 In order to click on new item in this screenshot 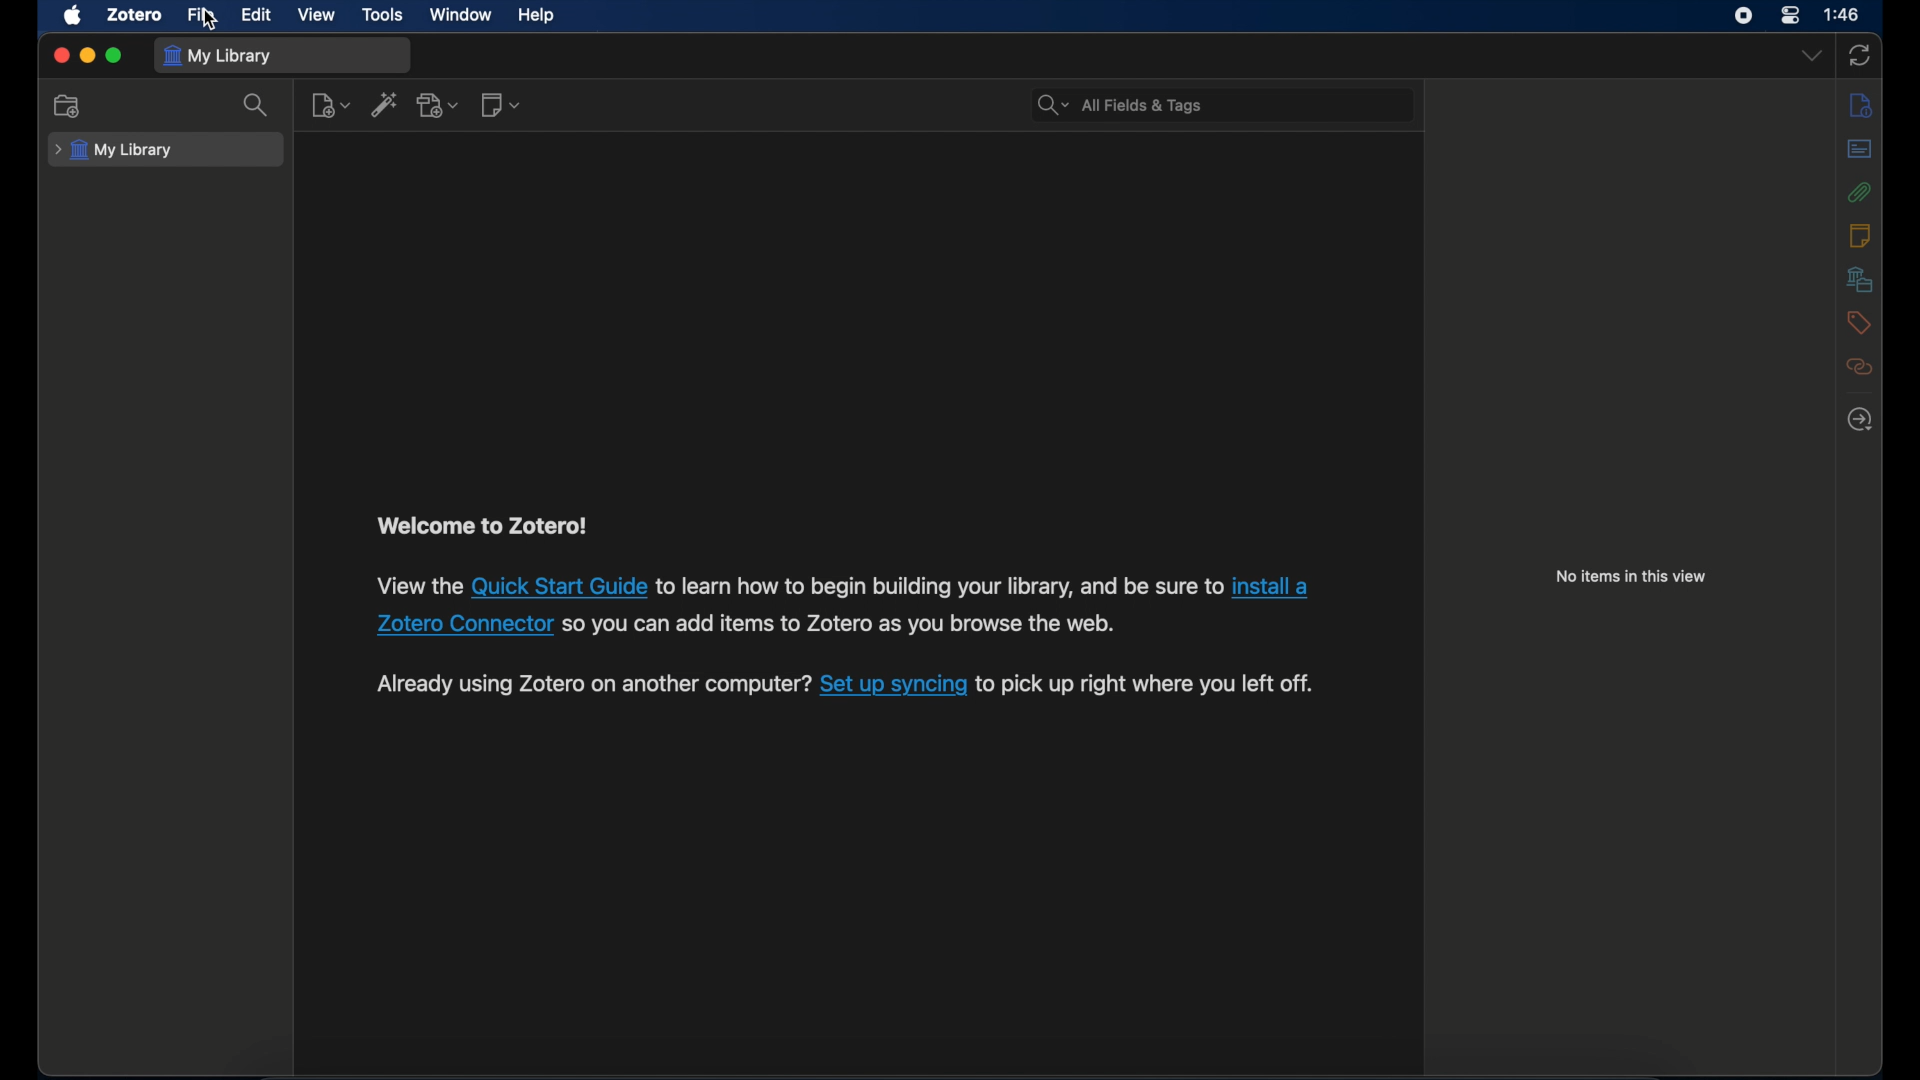, I will do `click(331, 105)`.